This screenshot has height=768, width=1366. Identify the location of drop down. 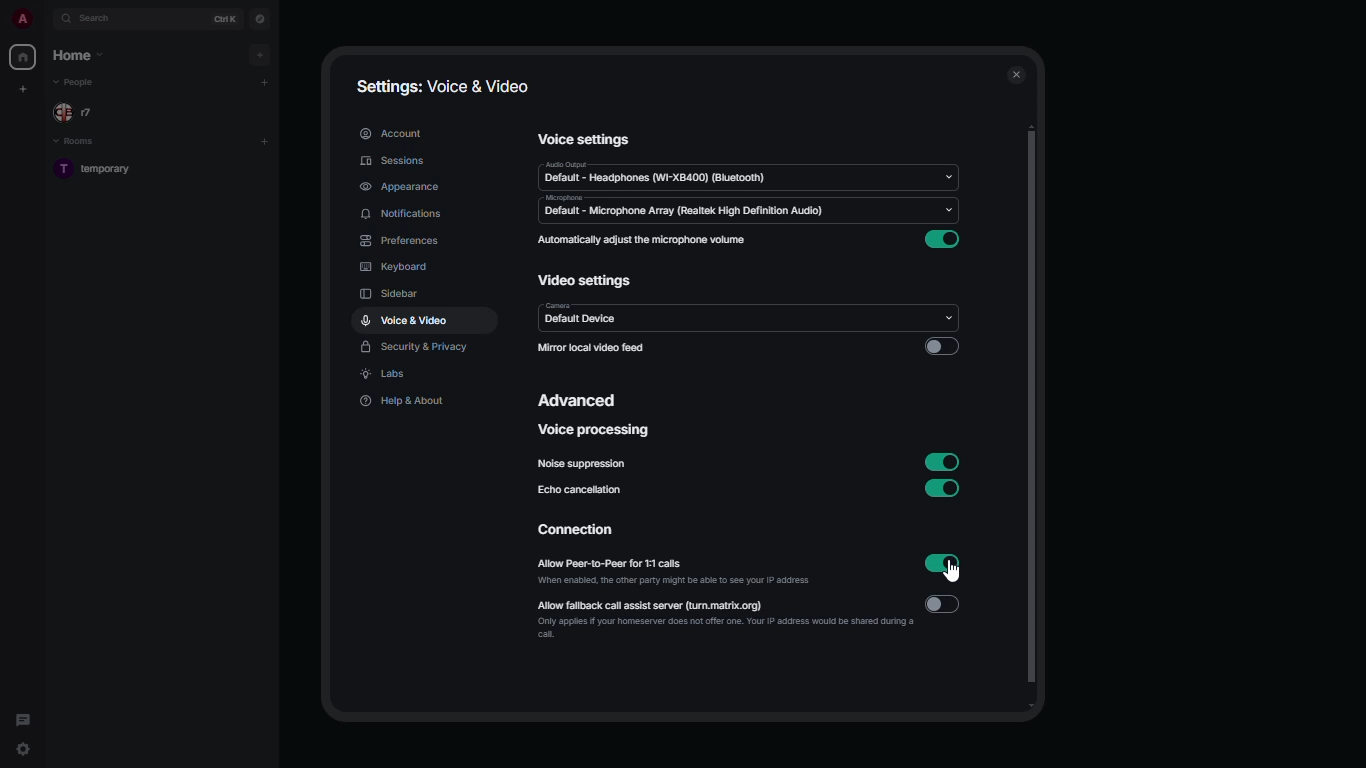
(953, 213).